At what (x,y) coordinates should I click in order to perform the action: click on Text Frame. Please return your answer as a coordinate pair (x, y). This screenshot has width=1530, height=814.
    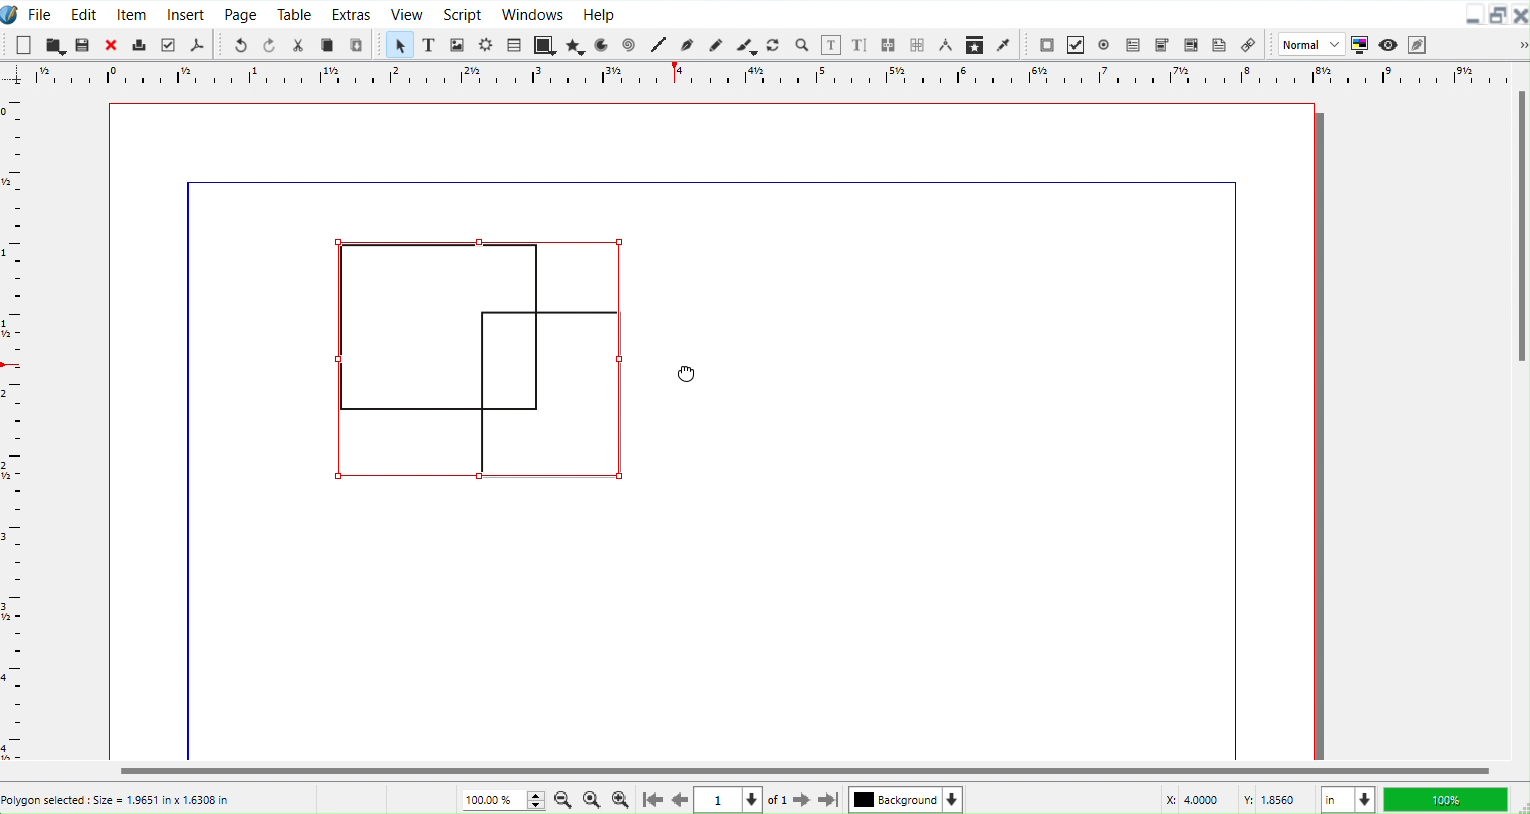
    Looking at the image, I should click on (430, 44).